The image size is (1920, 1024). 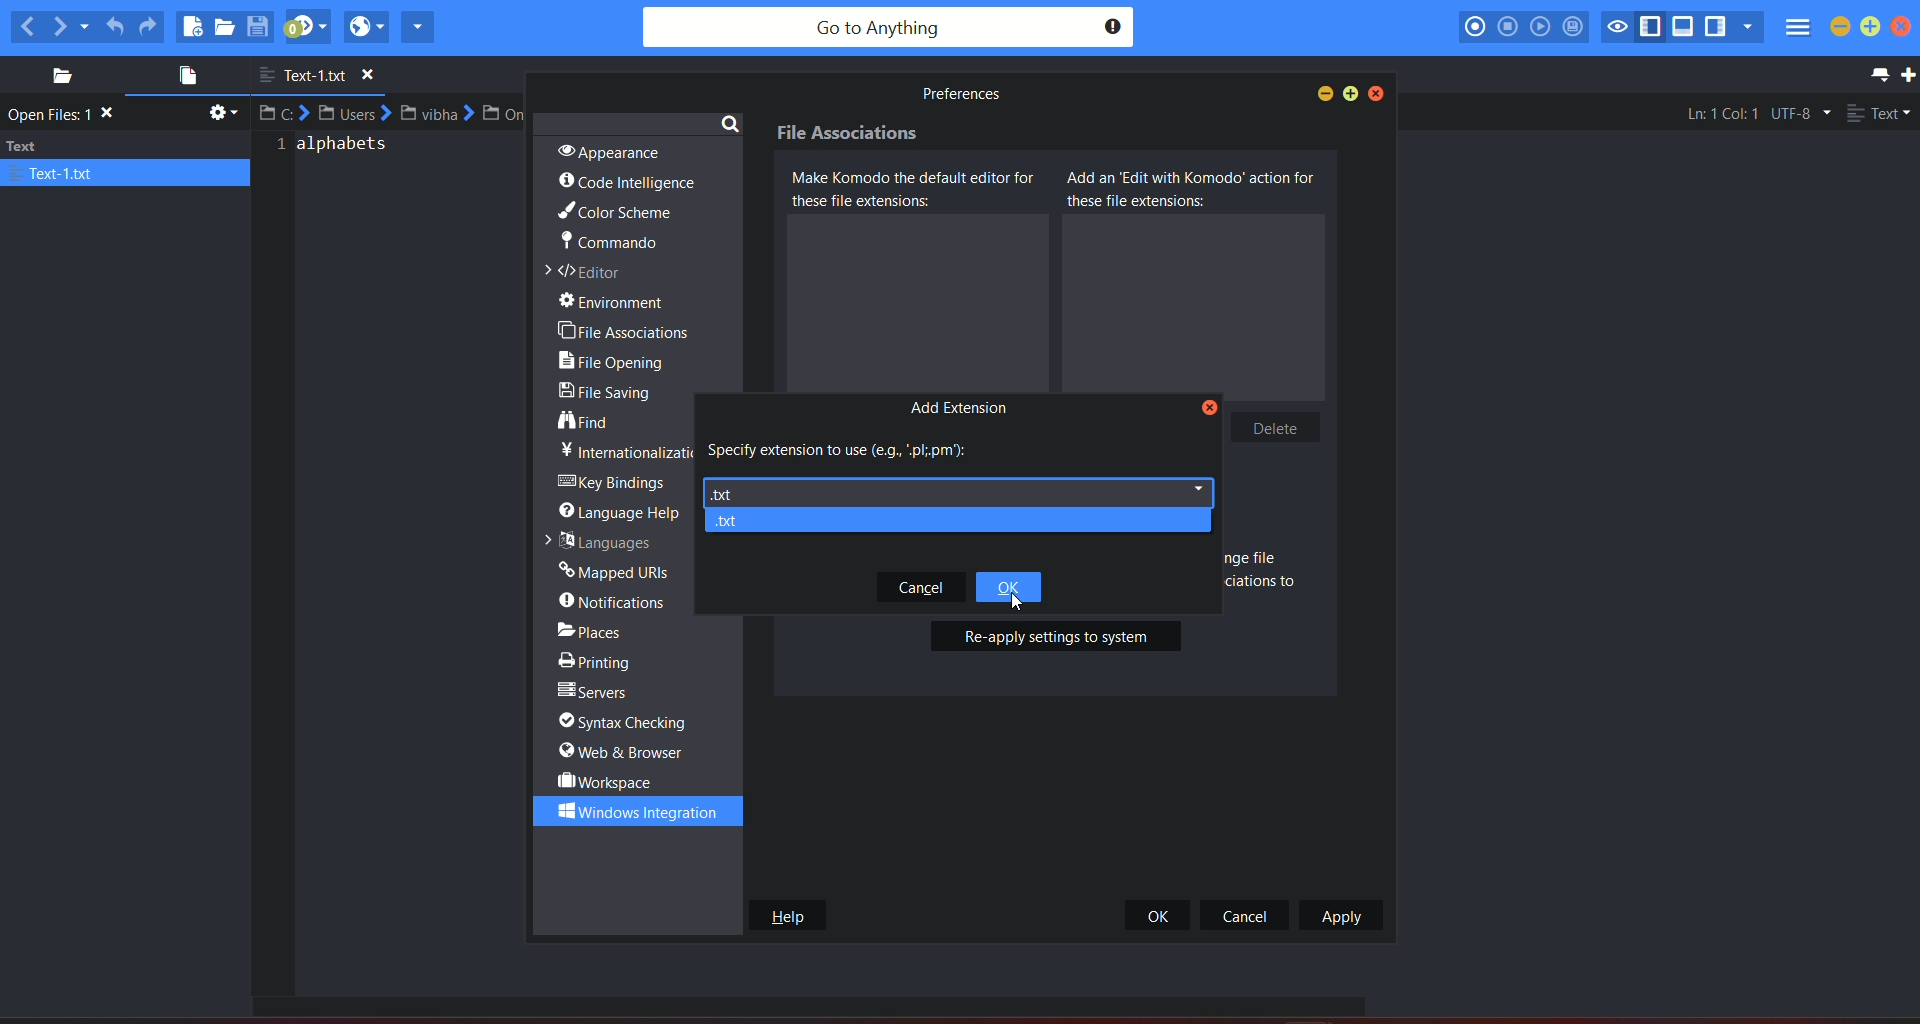 I want to click on Make komodo the default editor for these file extensions, so click(x=919, y=190).